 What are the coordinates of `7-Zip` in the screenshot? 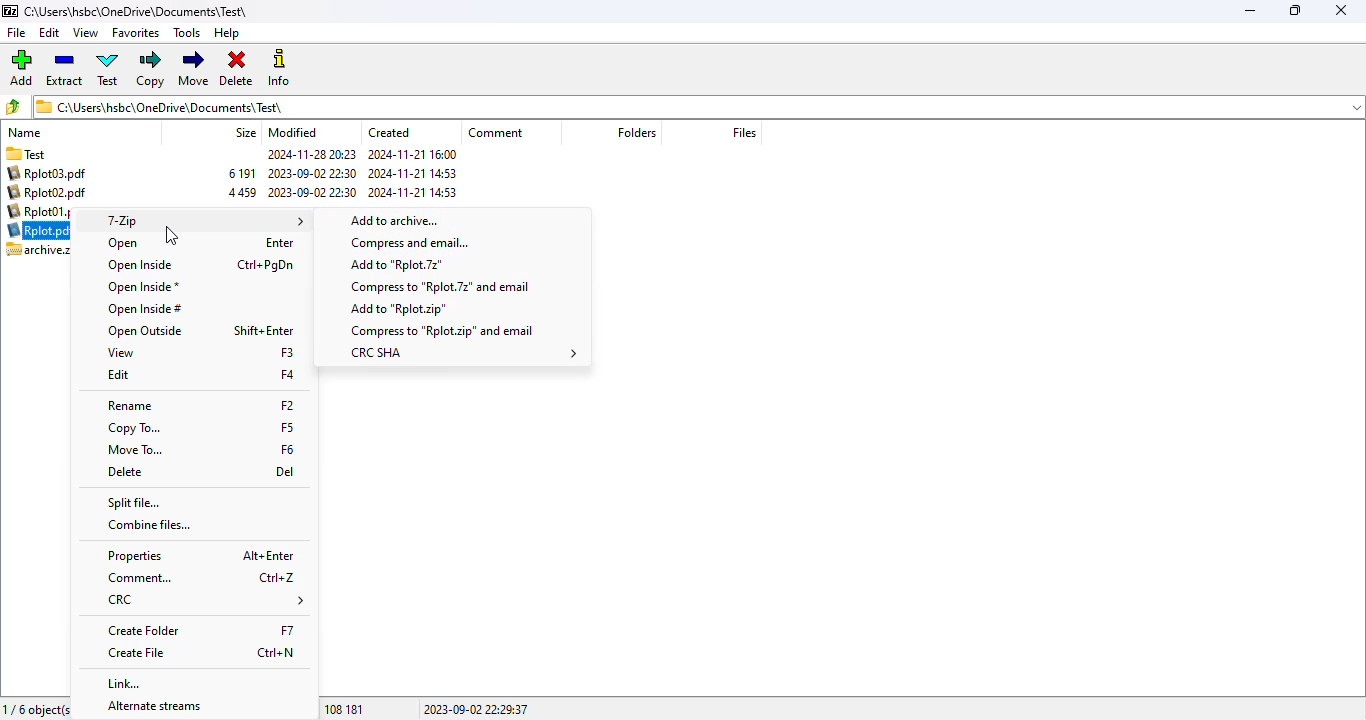 It's located at (201, 221).